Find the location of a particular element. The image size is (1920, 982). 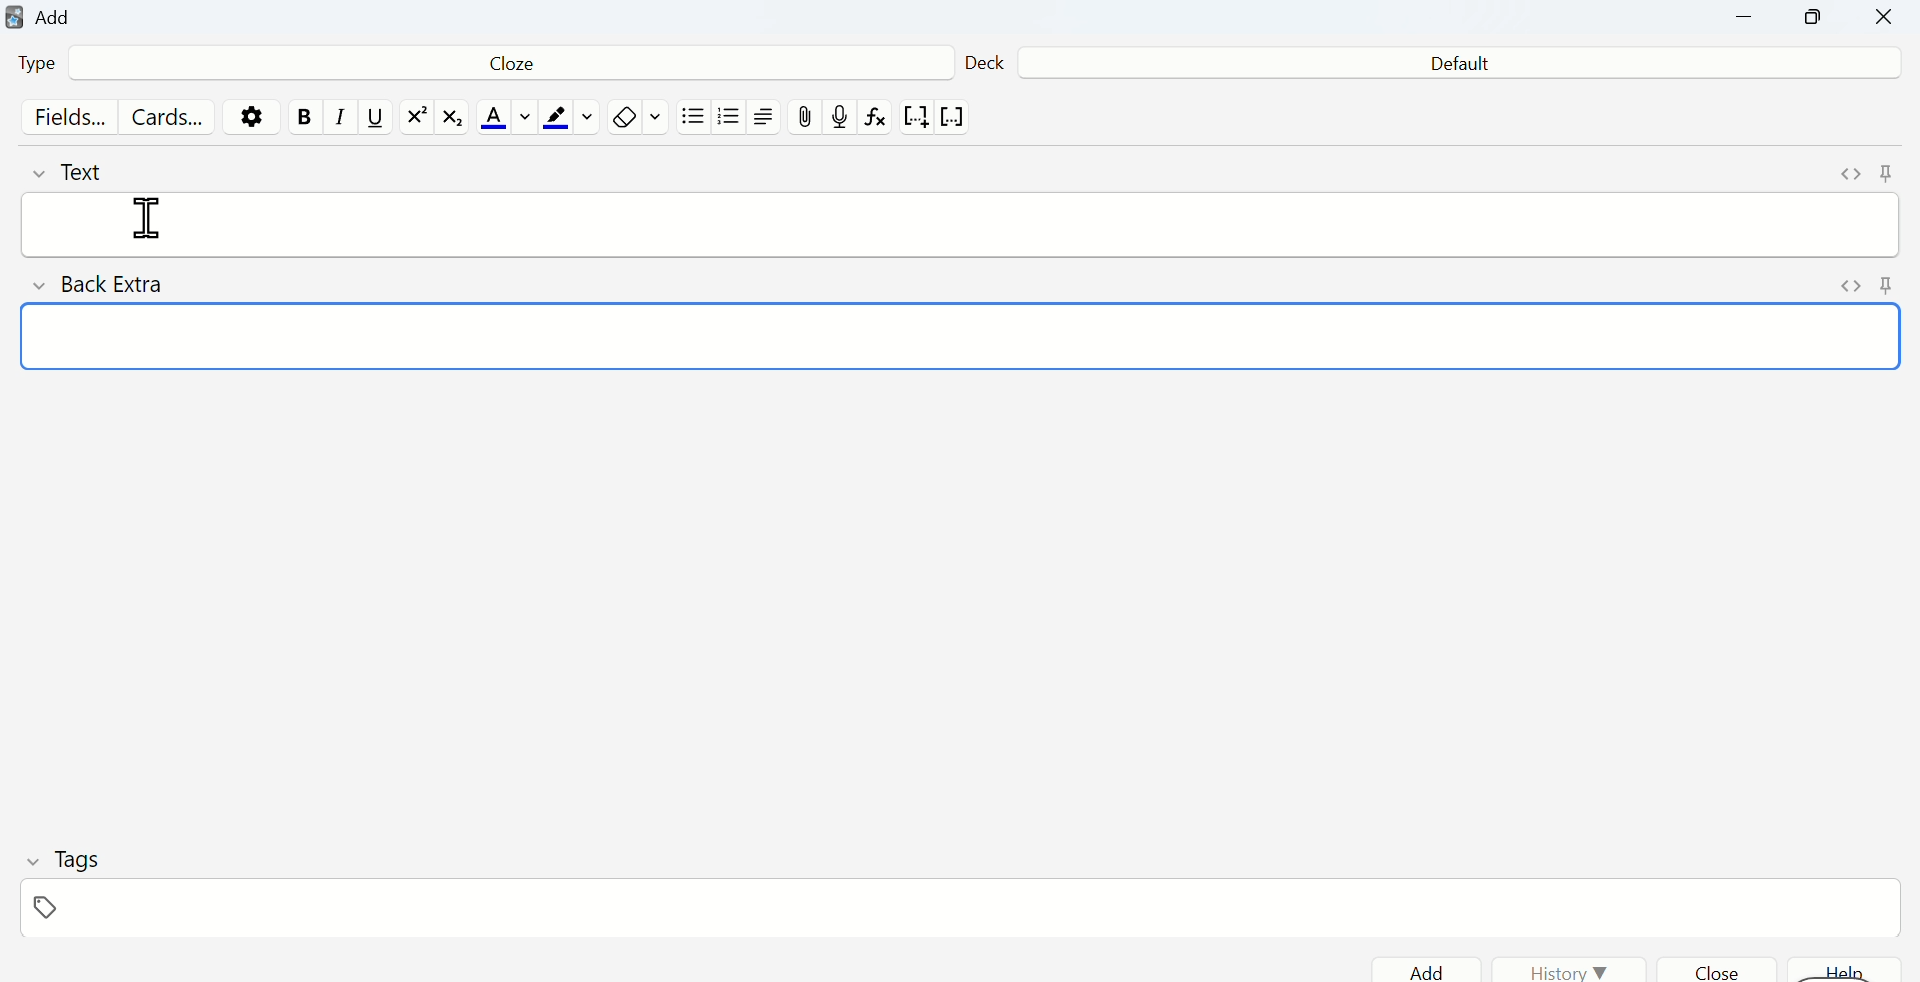

Text highlight color is located at coordinates (571, 119).